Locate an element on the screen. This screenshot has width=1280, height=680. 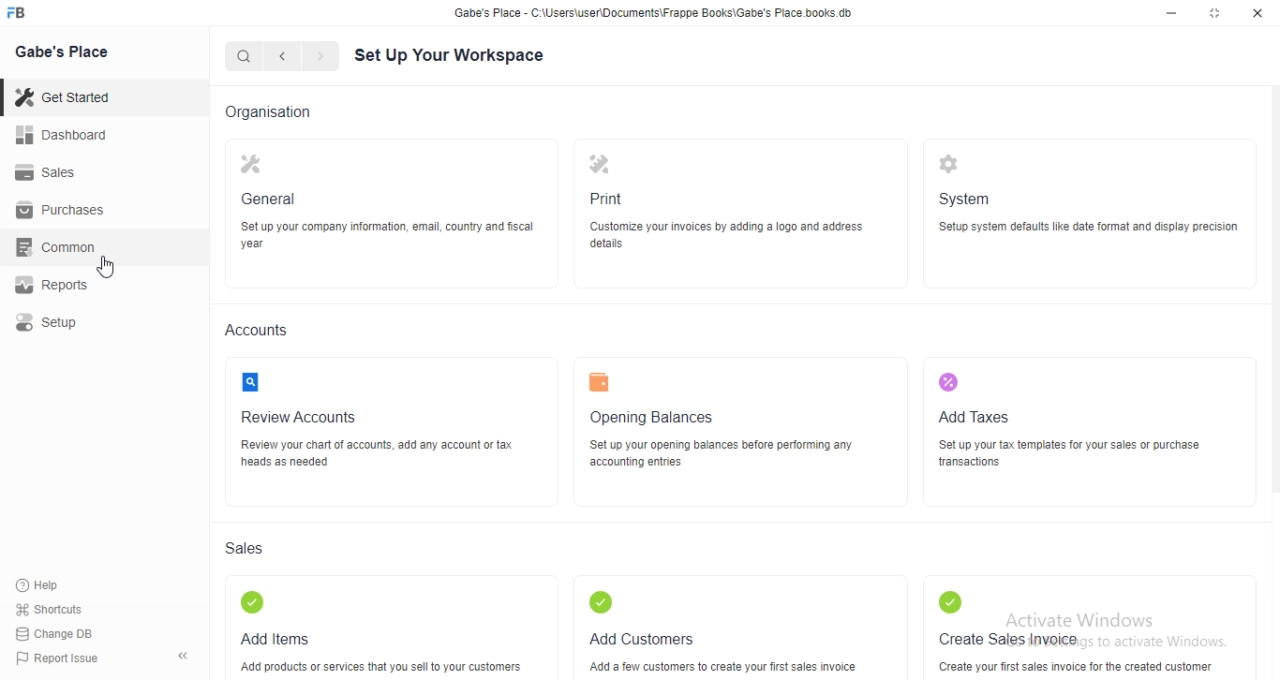
Purchases is located at coordinates (63, 210).